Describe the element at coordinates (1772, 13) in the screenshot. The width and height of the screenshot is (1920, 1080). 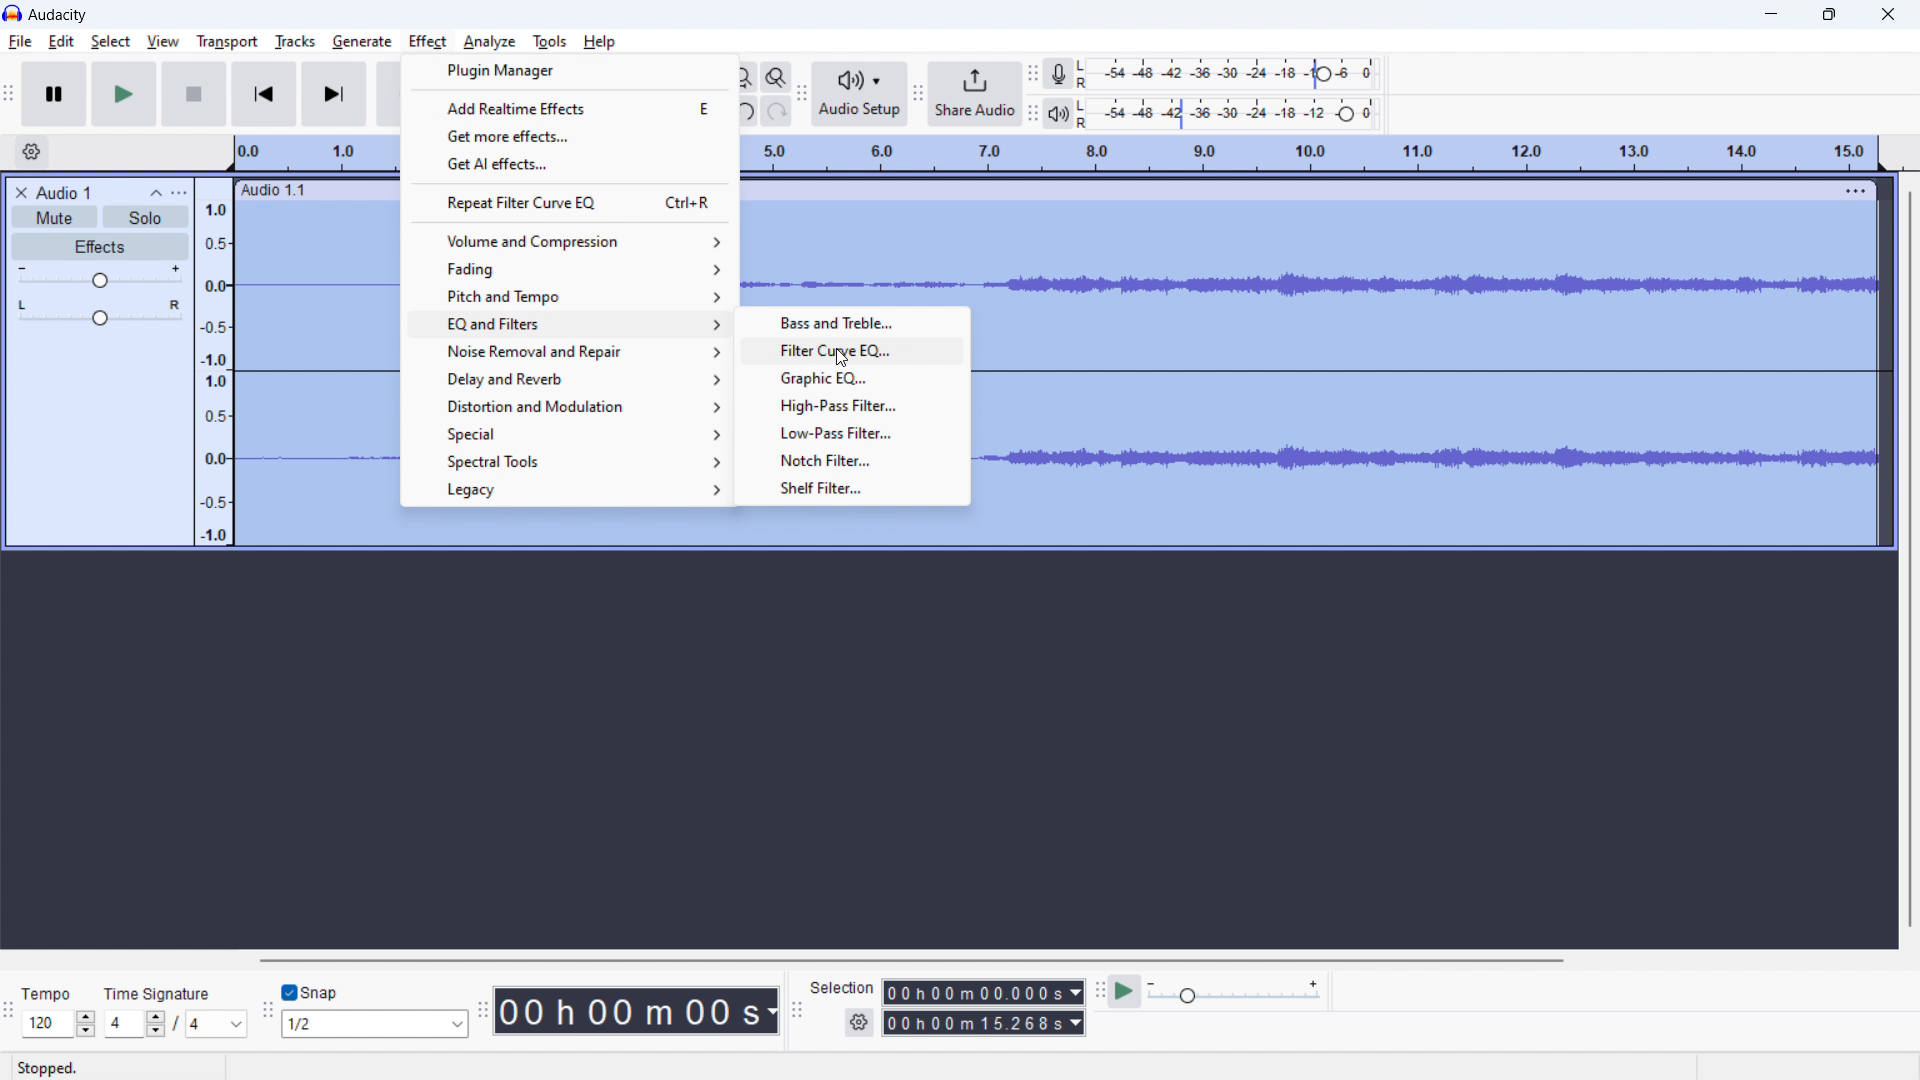
I see `minimize` at that location.